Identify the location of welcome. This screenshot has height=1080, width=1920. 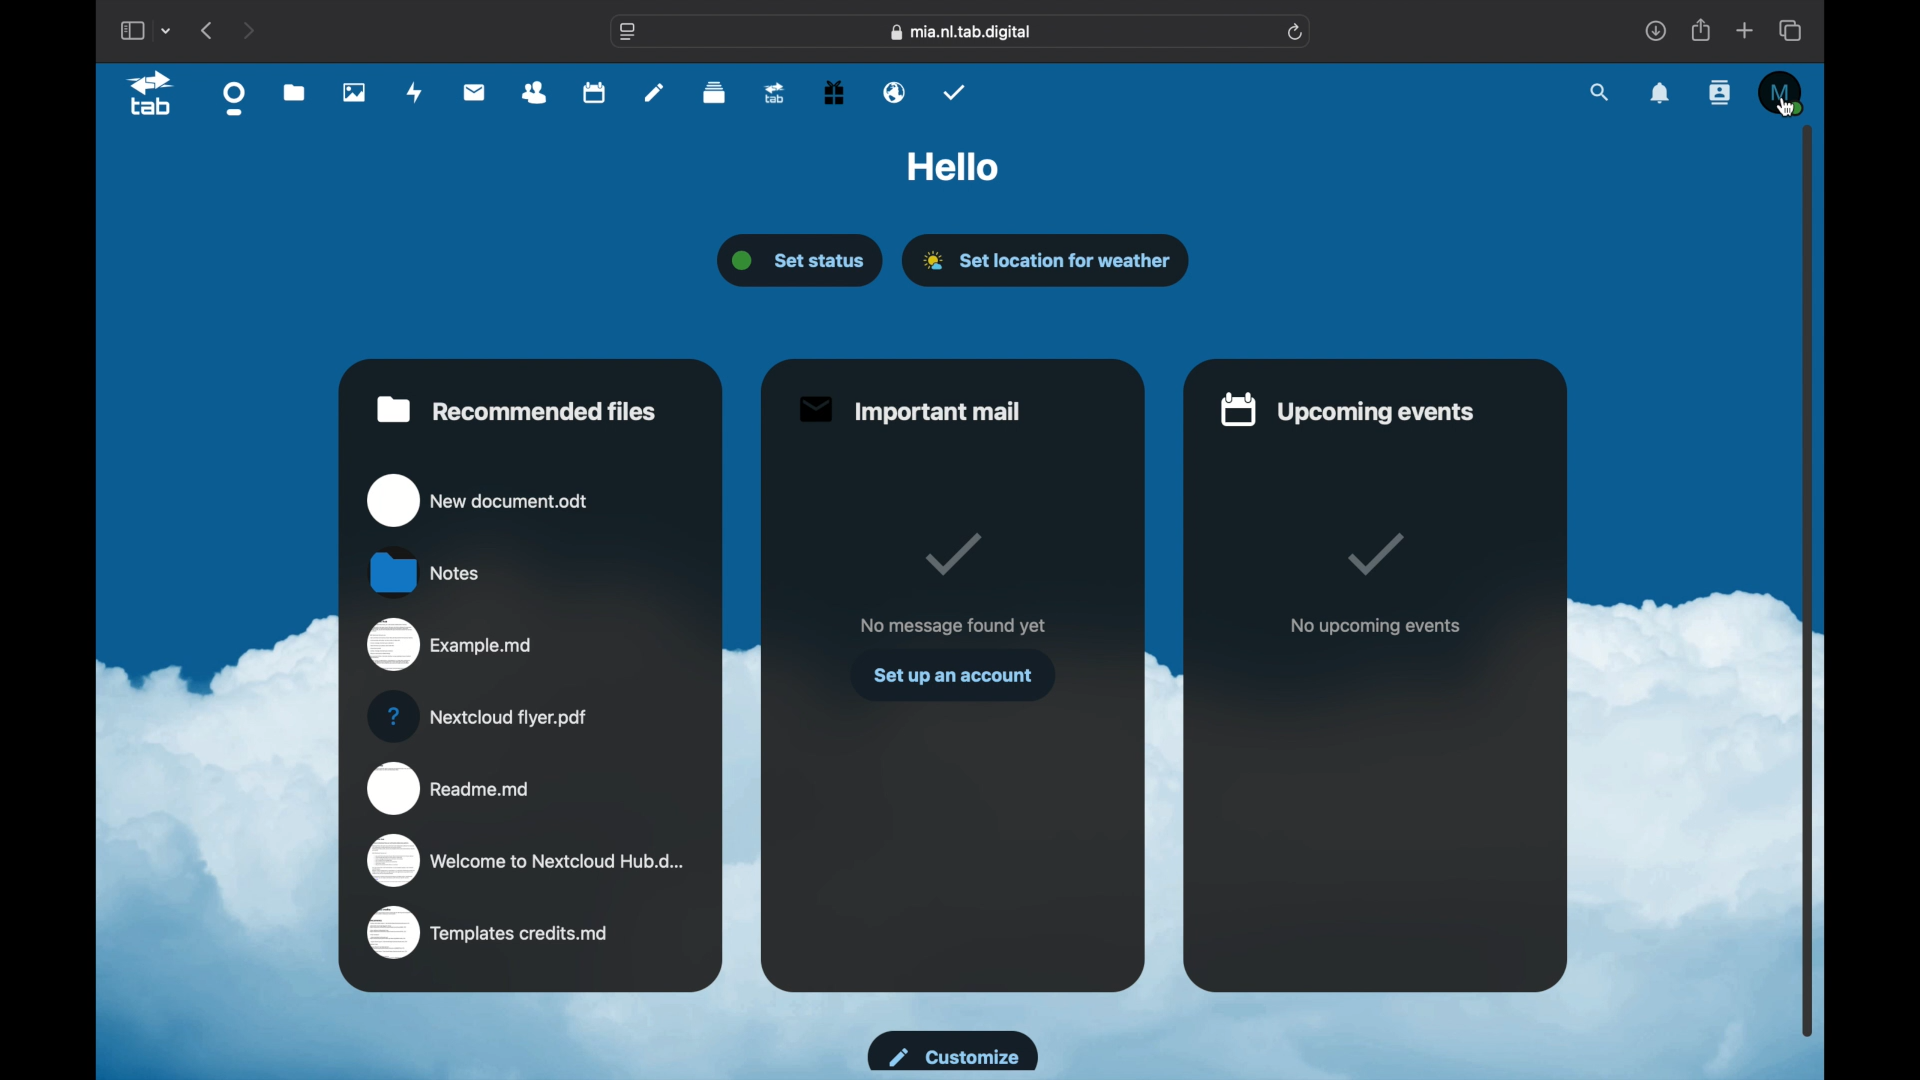
(524, 861).